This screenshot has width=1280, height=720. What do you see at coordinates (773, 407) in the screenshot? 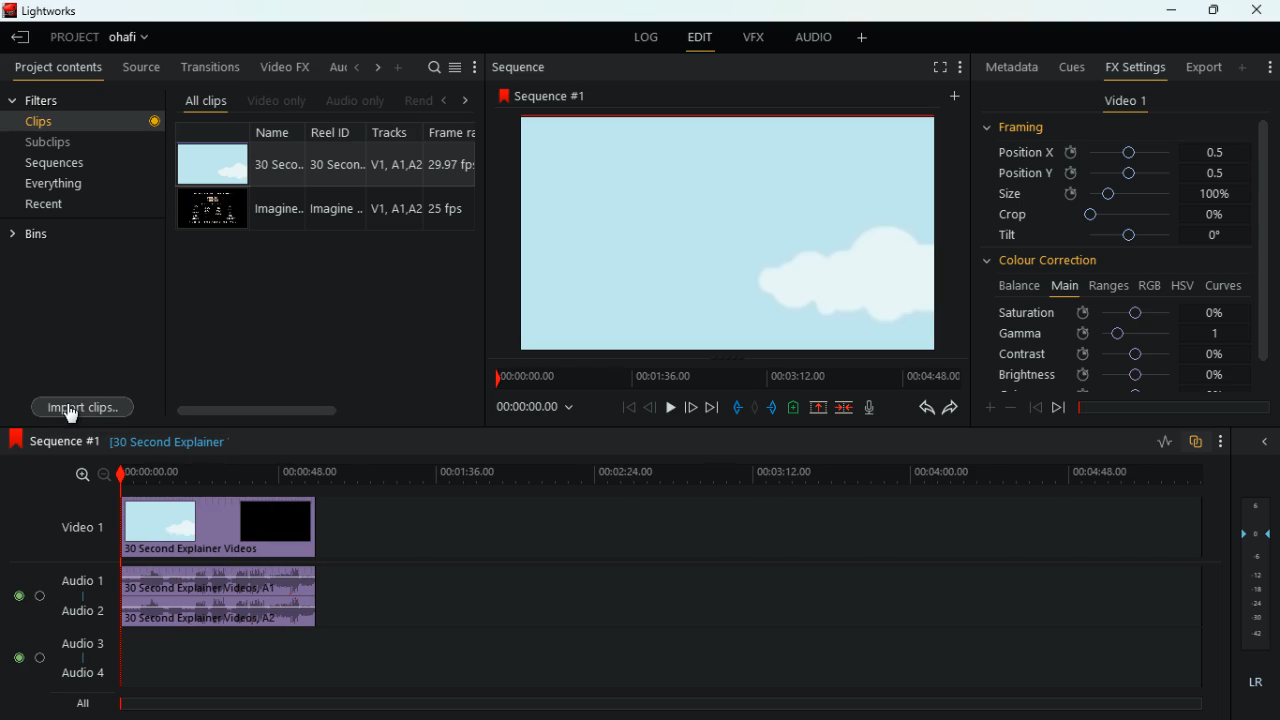
I see `push` at bounding box center [773, 407].